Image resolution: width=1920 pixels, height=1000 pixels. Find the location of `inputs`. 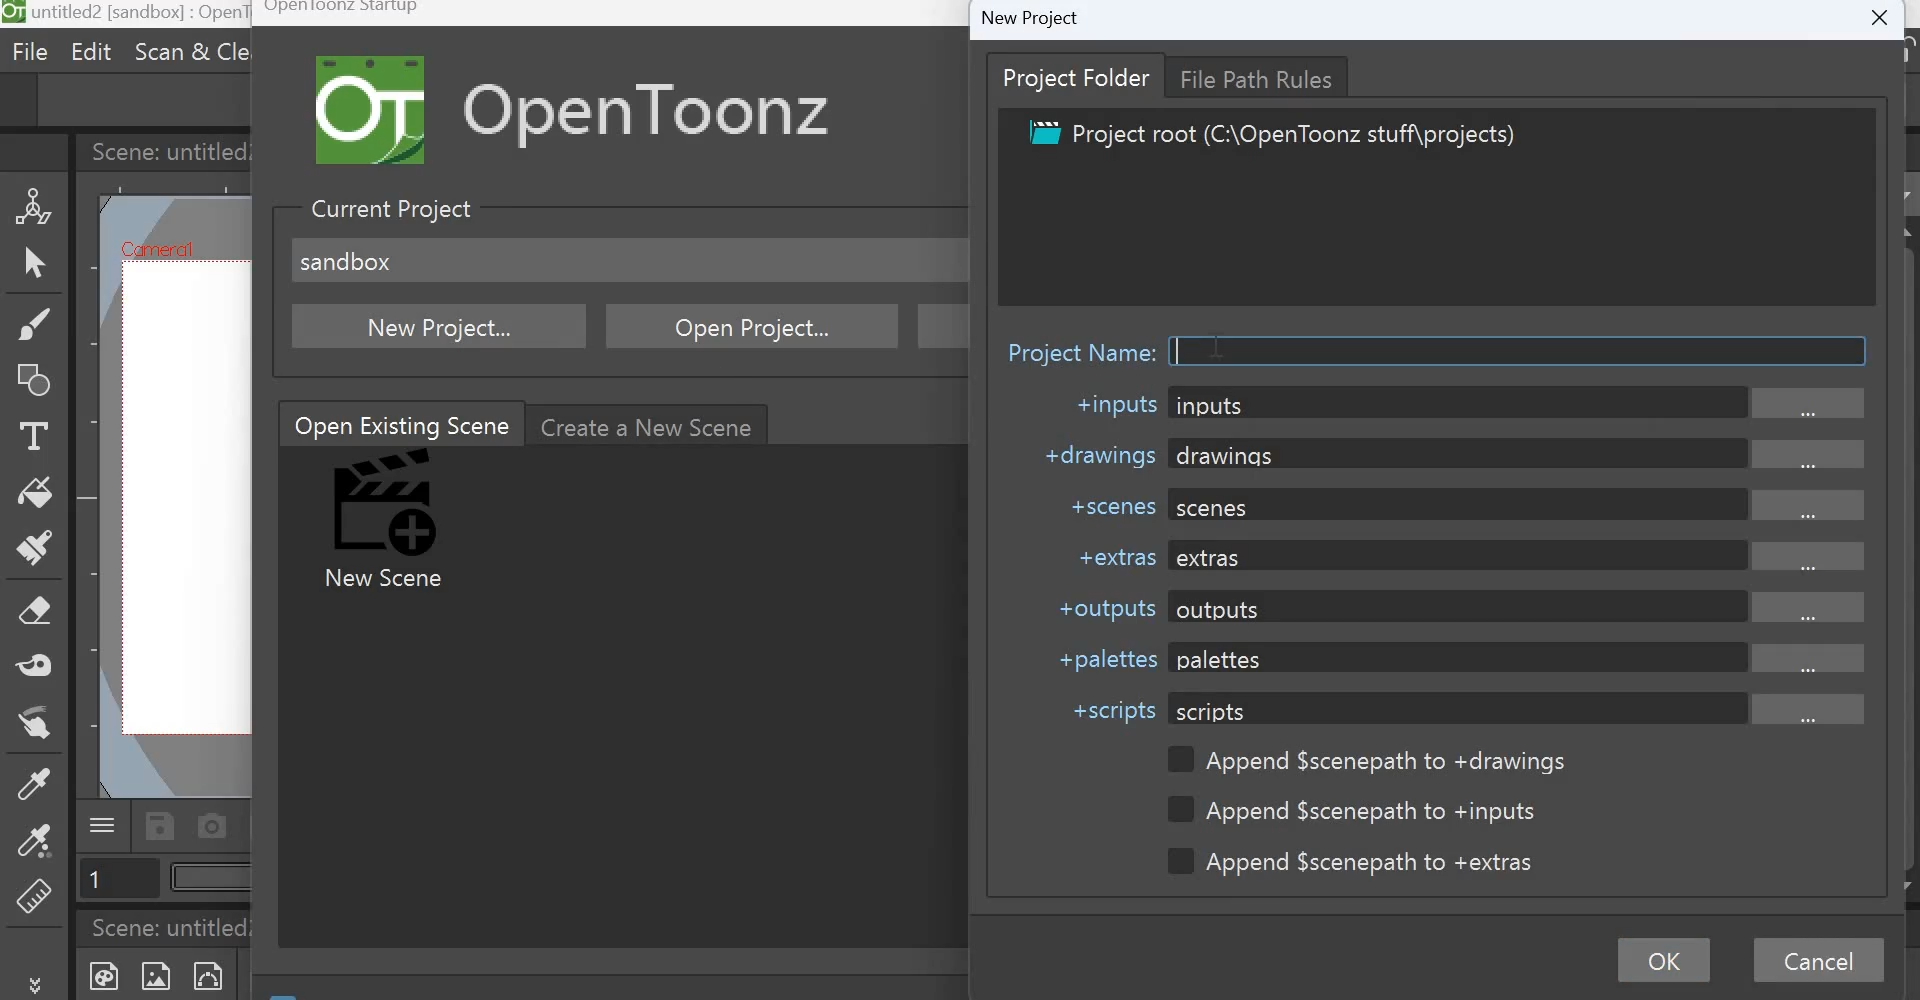

inputs is located at coordinates (1521, 404).